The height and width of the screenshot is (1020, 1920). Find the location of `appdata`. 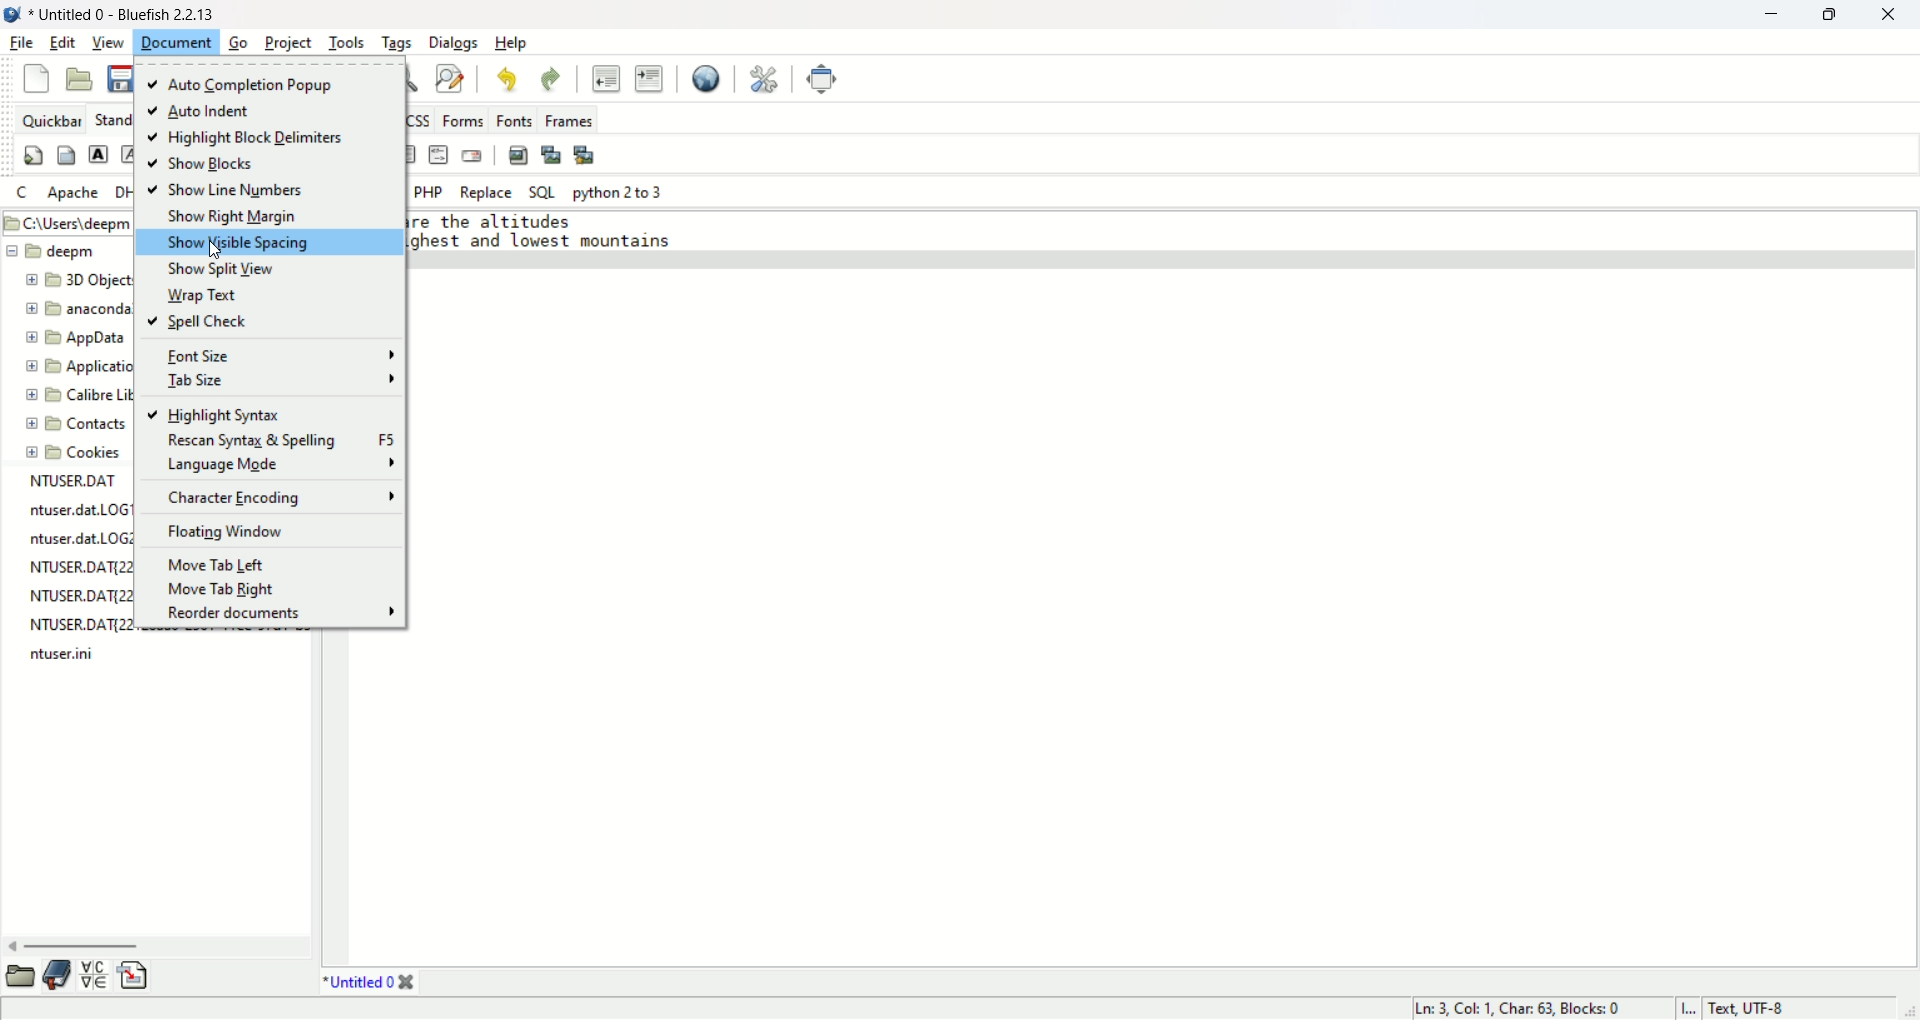

appdata is located at coordinates (81, 340).